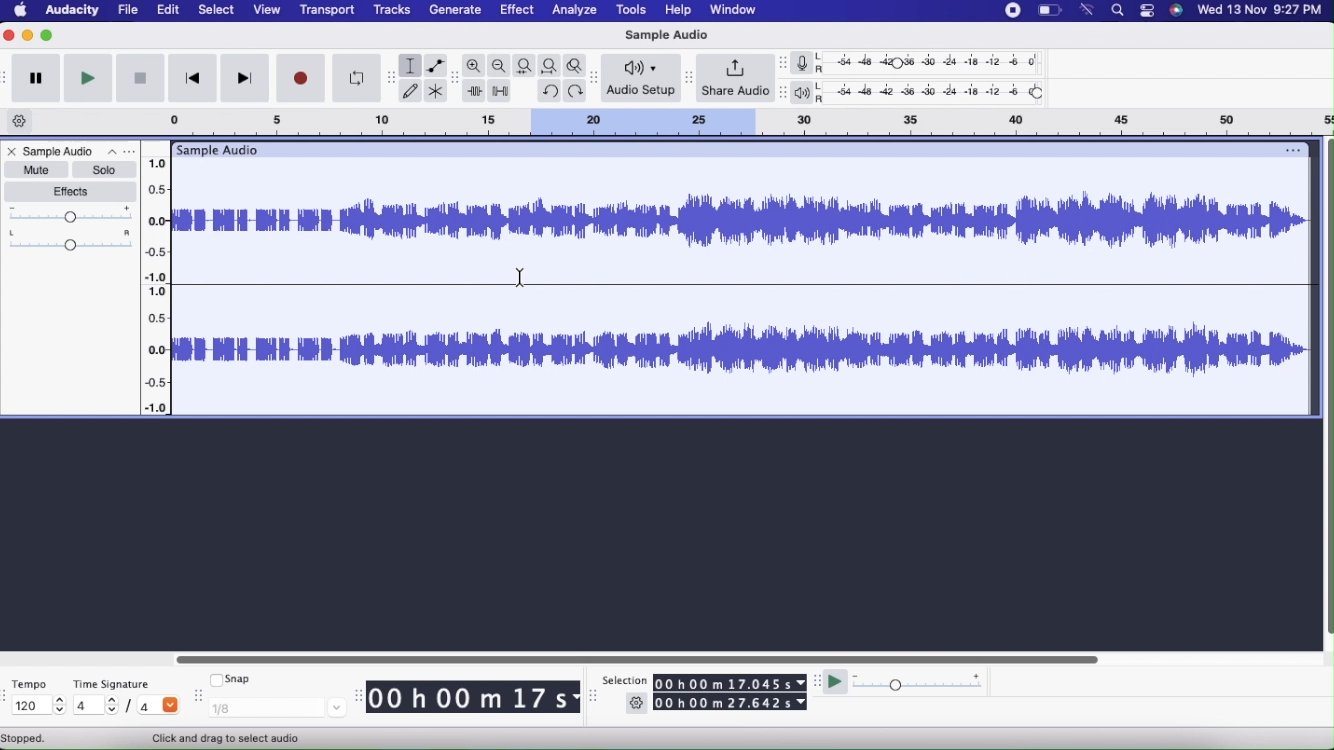 The image size is (1334, 750). What do you see at coordinates (628, 10) in the screenshot?
I see `tools` at bounding box center [628, 10].